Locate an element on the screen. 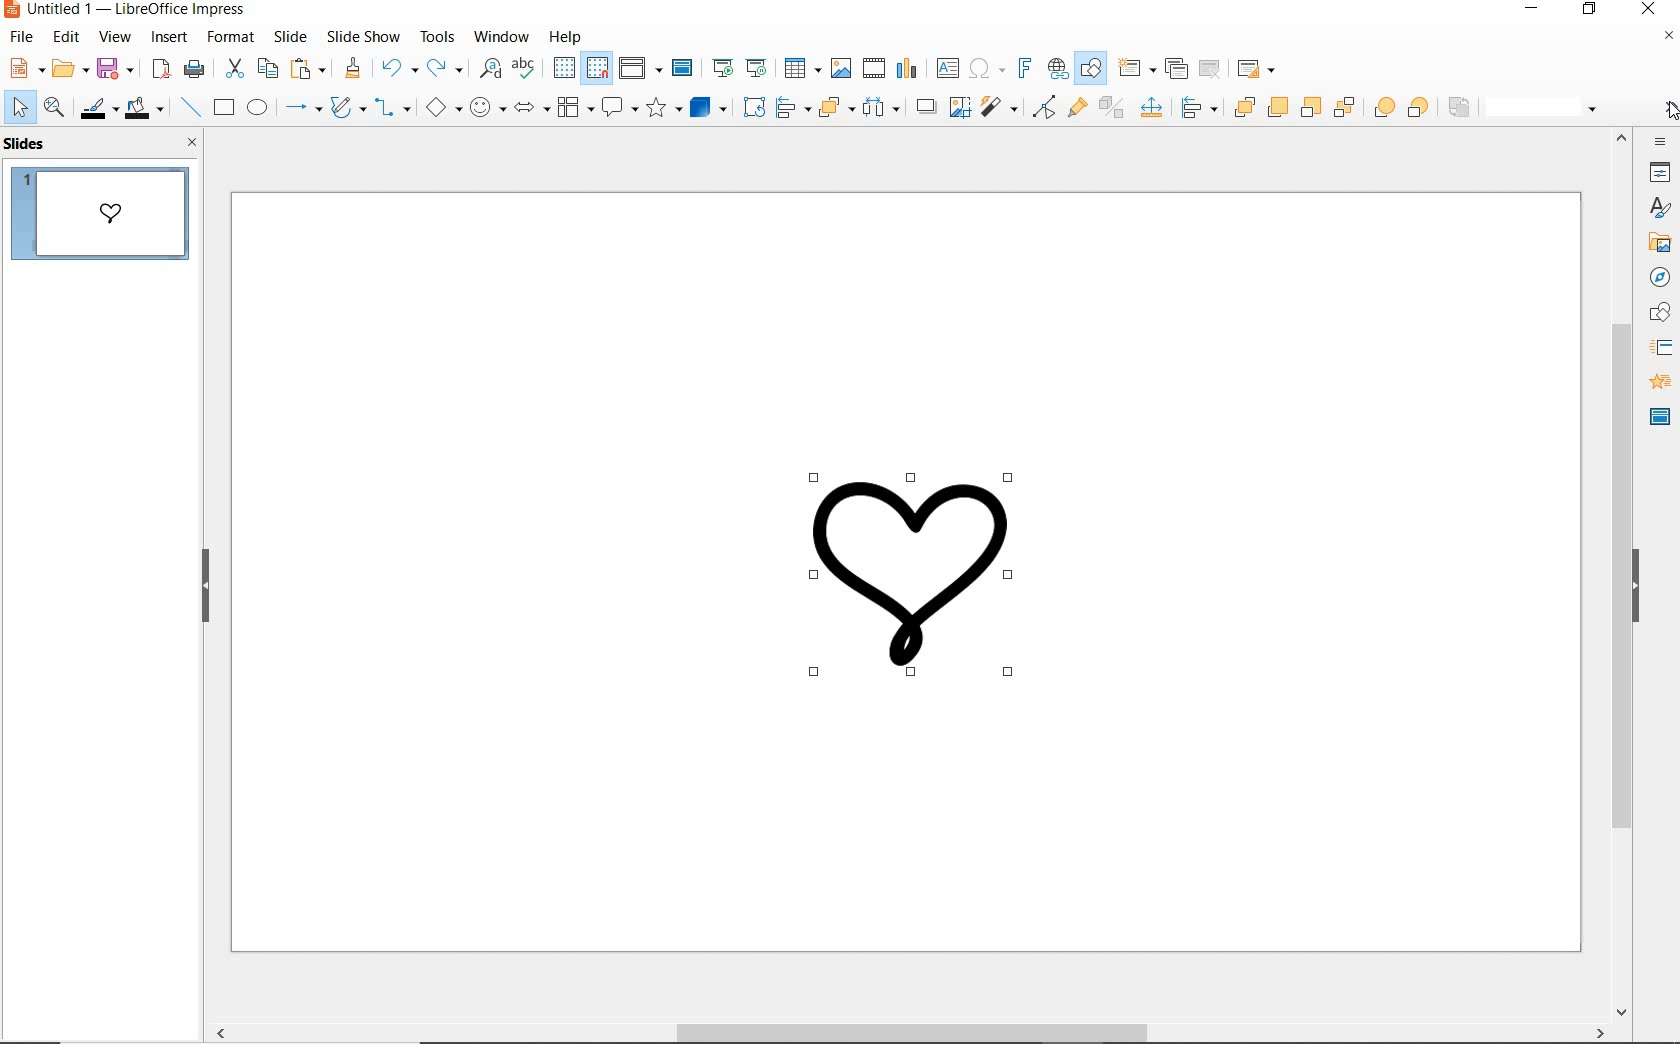  format is located at coordinates (231, 37).